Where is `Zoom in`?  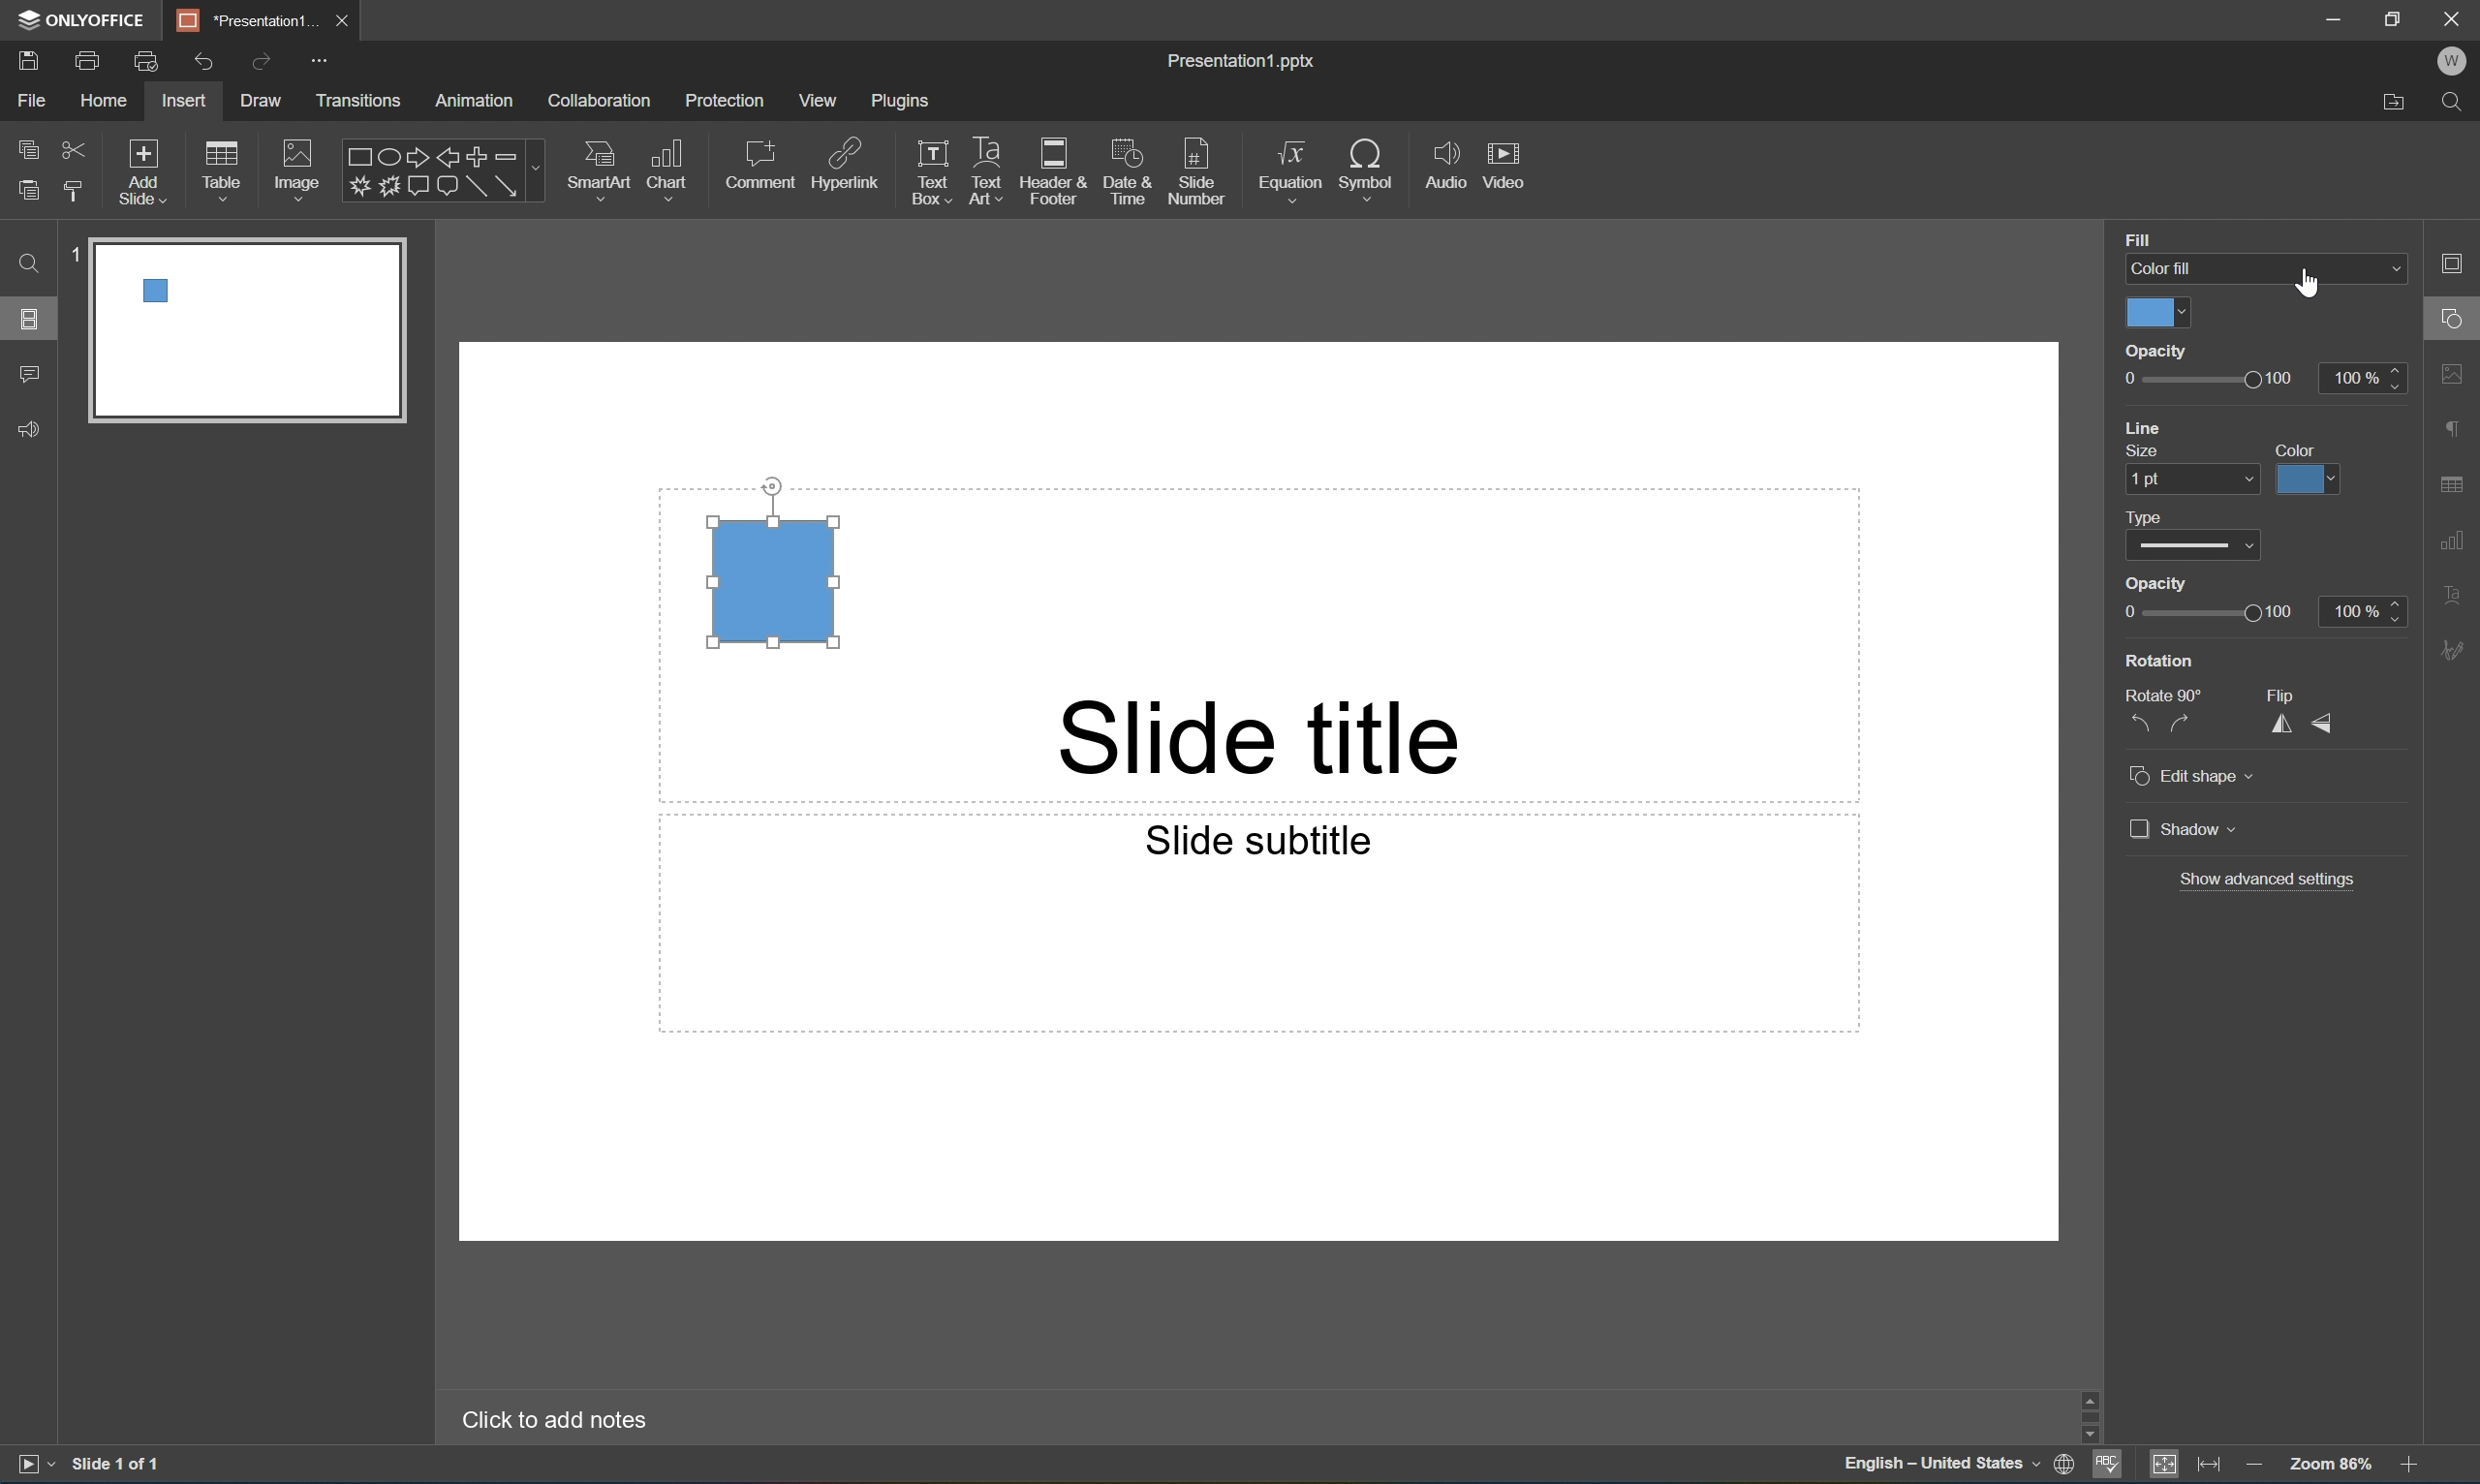
Zoom in is located at coordinates (2415, 1464).